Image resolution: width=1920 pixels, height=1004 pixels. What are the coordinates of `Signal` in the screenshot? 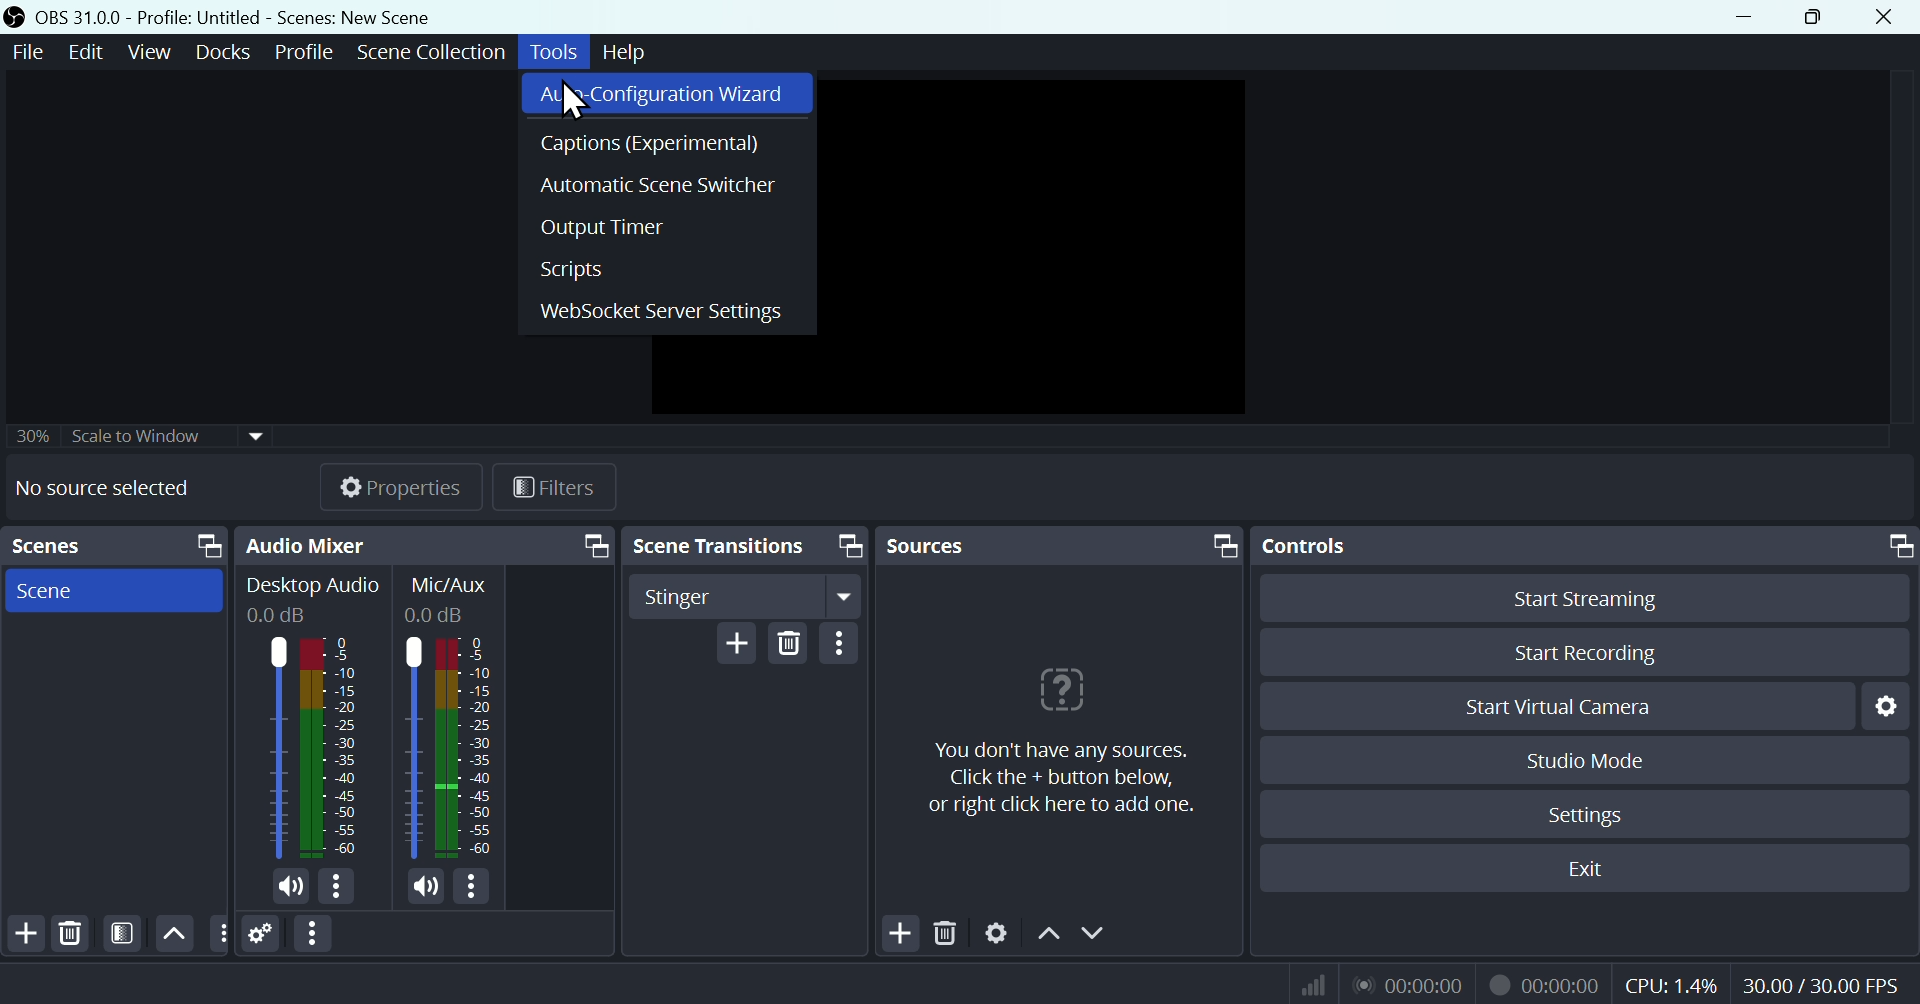 It's located at (1306, 984).